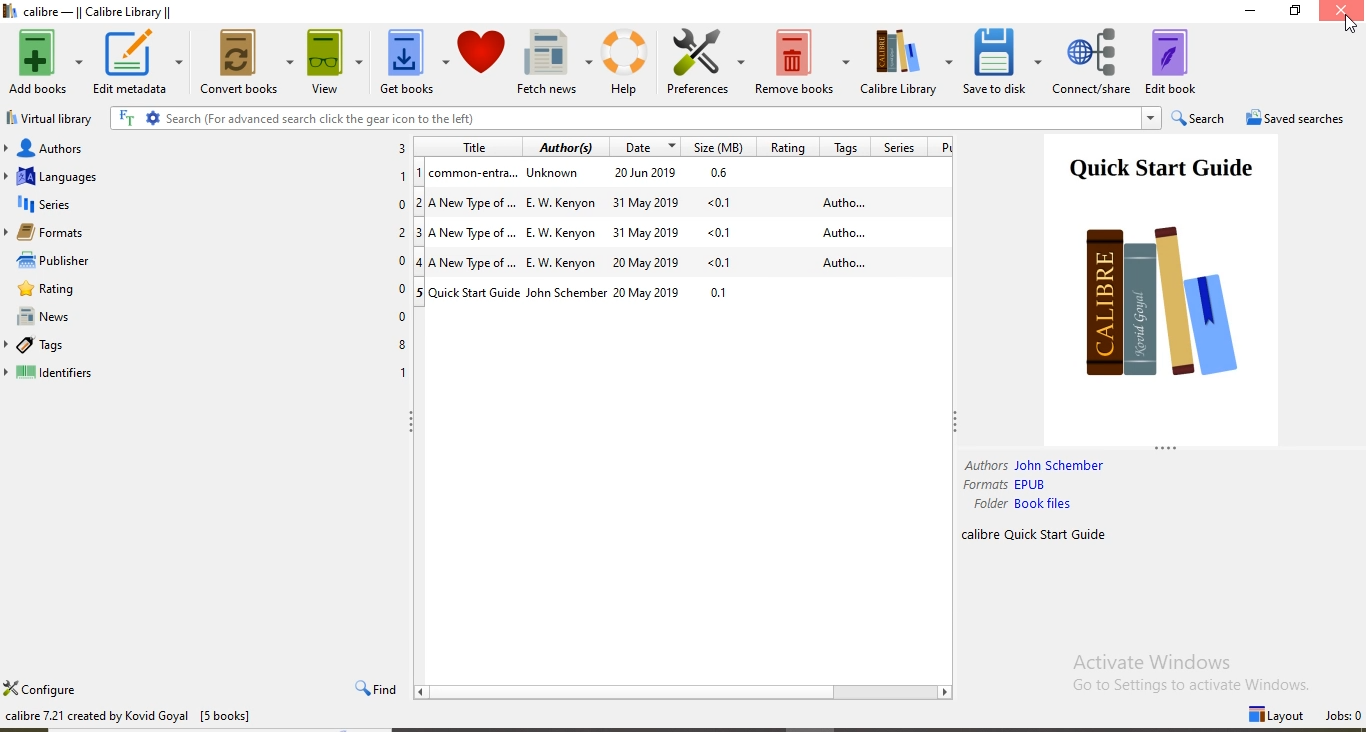 This screenshot has width=1366, height=732. Describe the element at coordinates (335, 63) in the screenshot. I see `View` at that location.